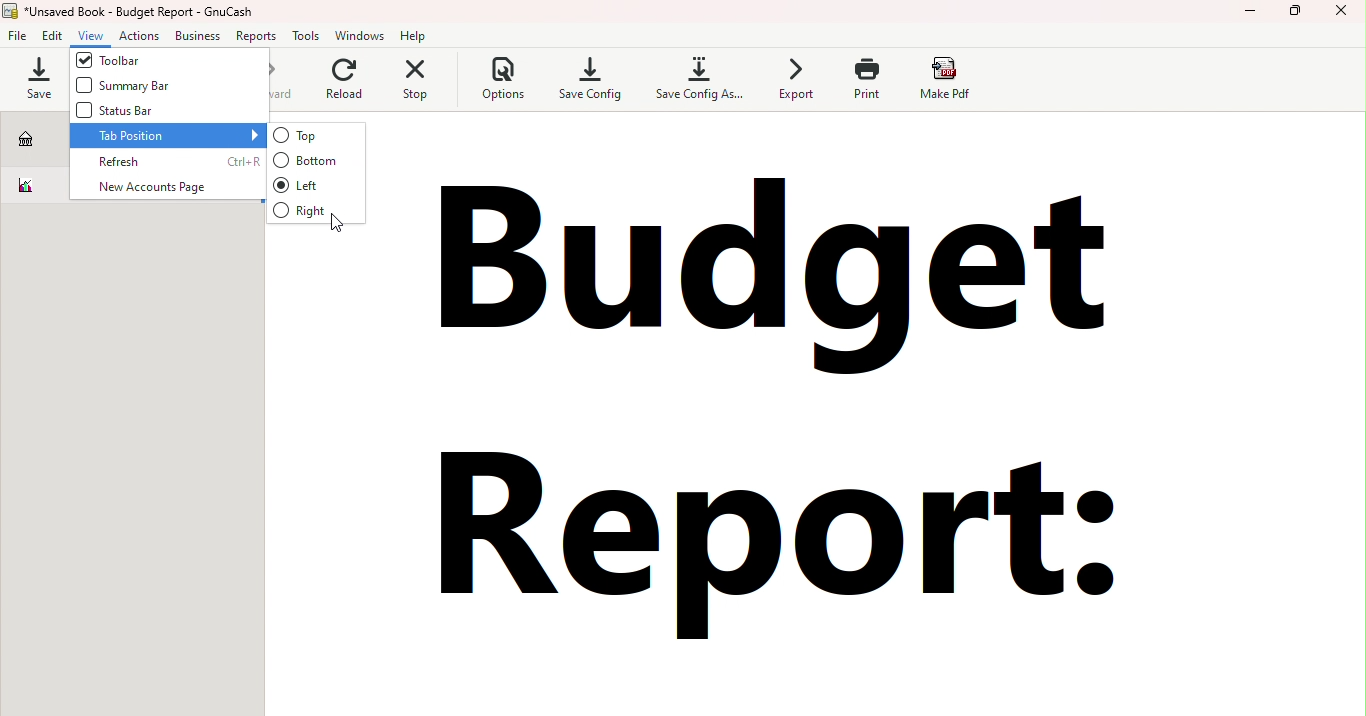 The width and height of the screenshot is (1366, 716). I want to click on Export, so click(792, 81).